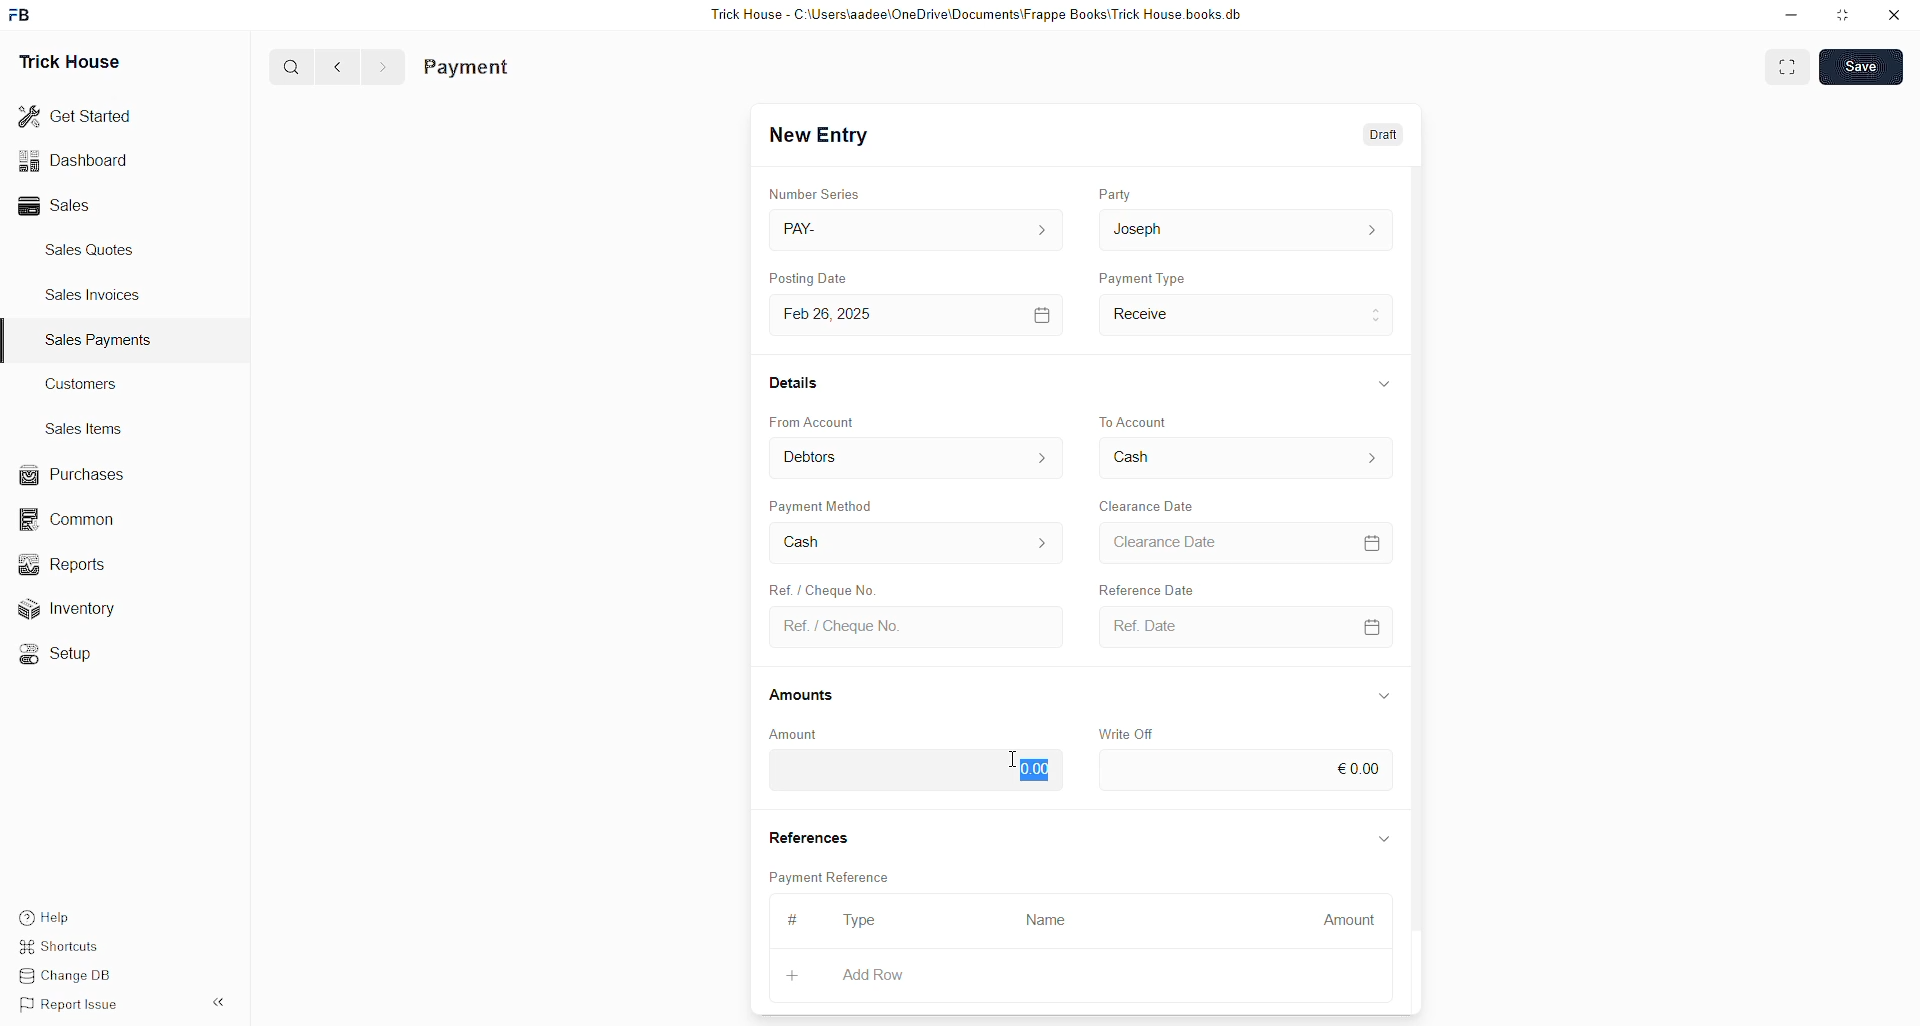 The image size is (1920, 1026). Describe the element at coordinates (819, 135) in the screenshot. I see `New Entry` at that location.